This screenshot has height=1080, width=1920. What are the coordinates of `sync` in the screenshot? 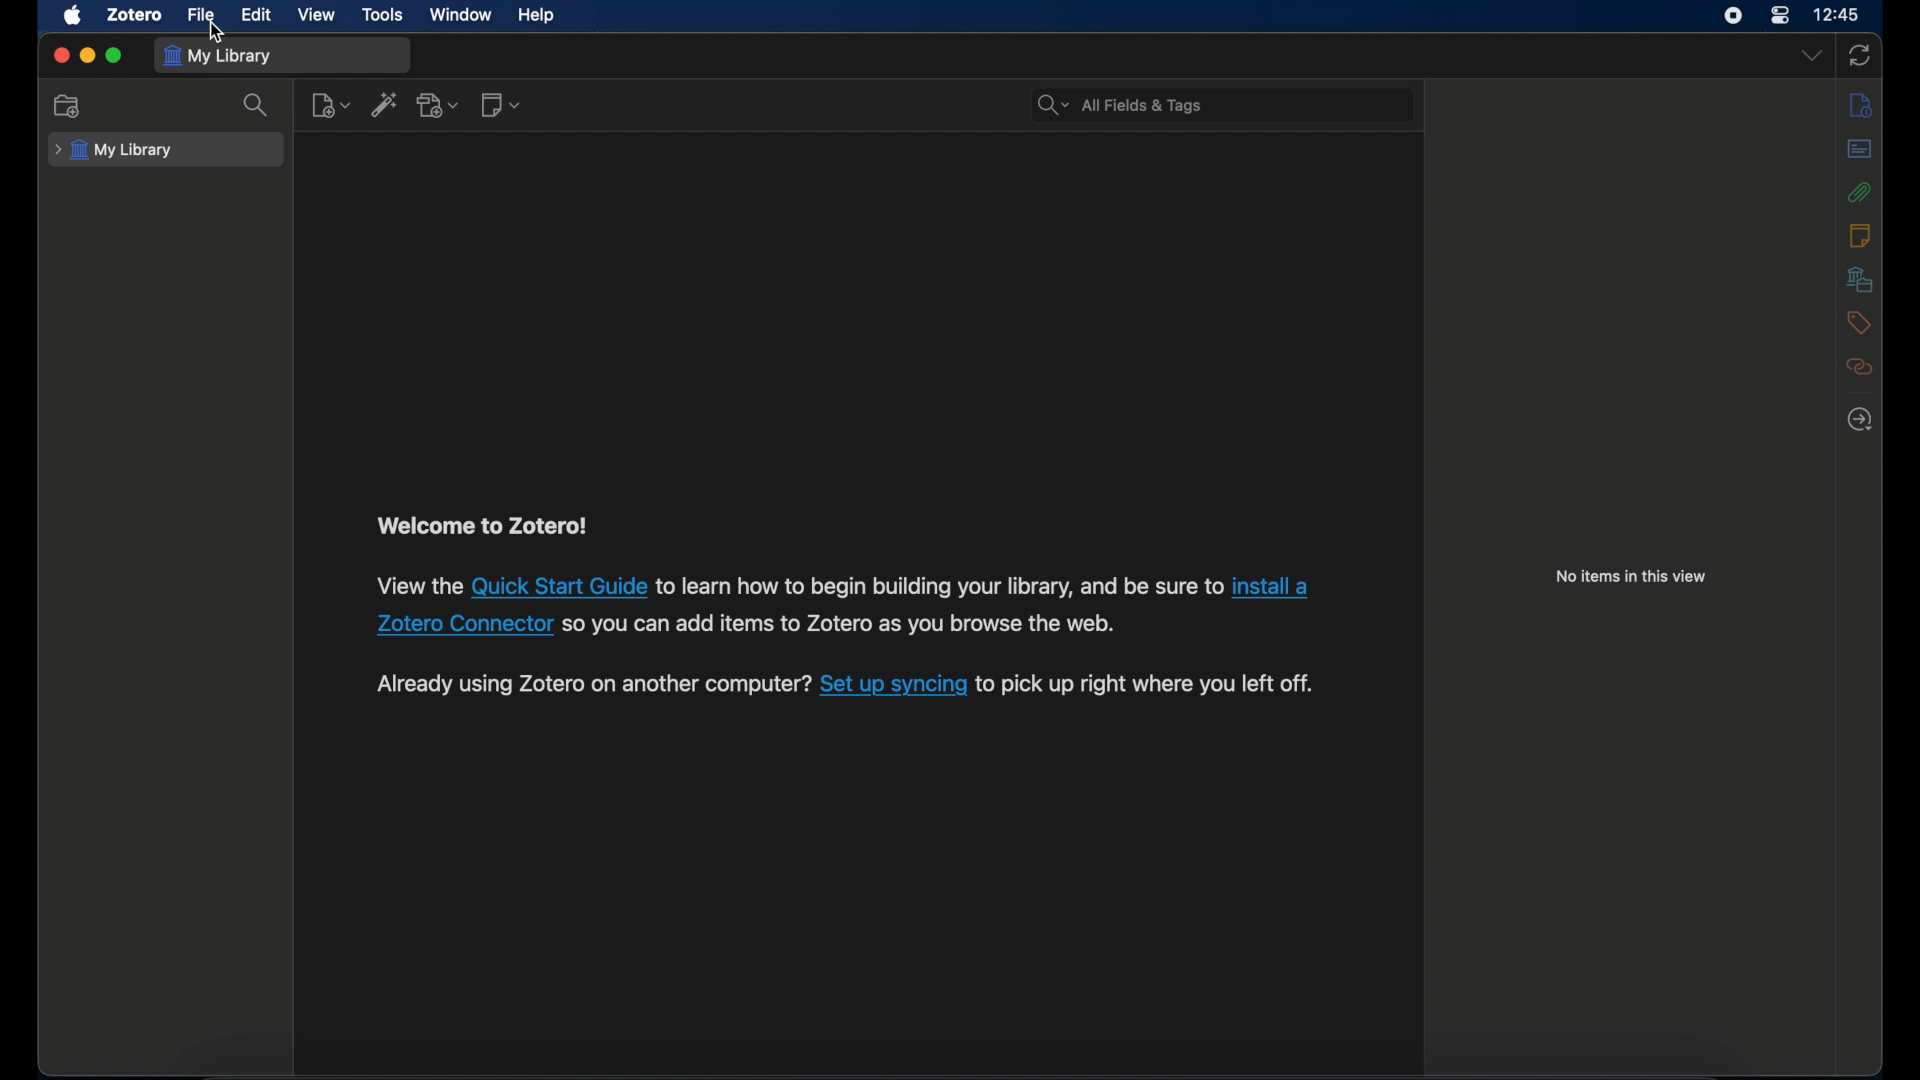 It's located at (1860, 55).